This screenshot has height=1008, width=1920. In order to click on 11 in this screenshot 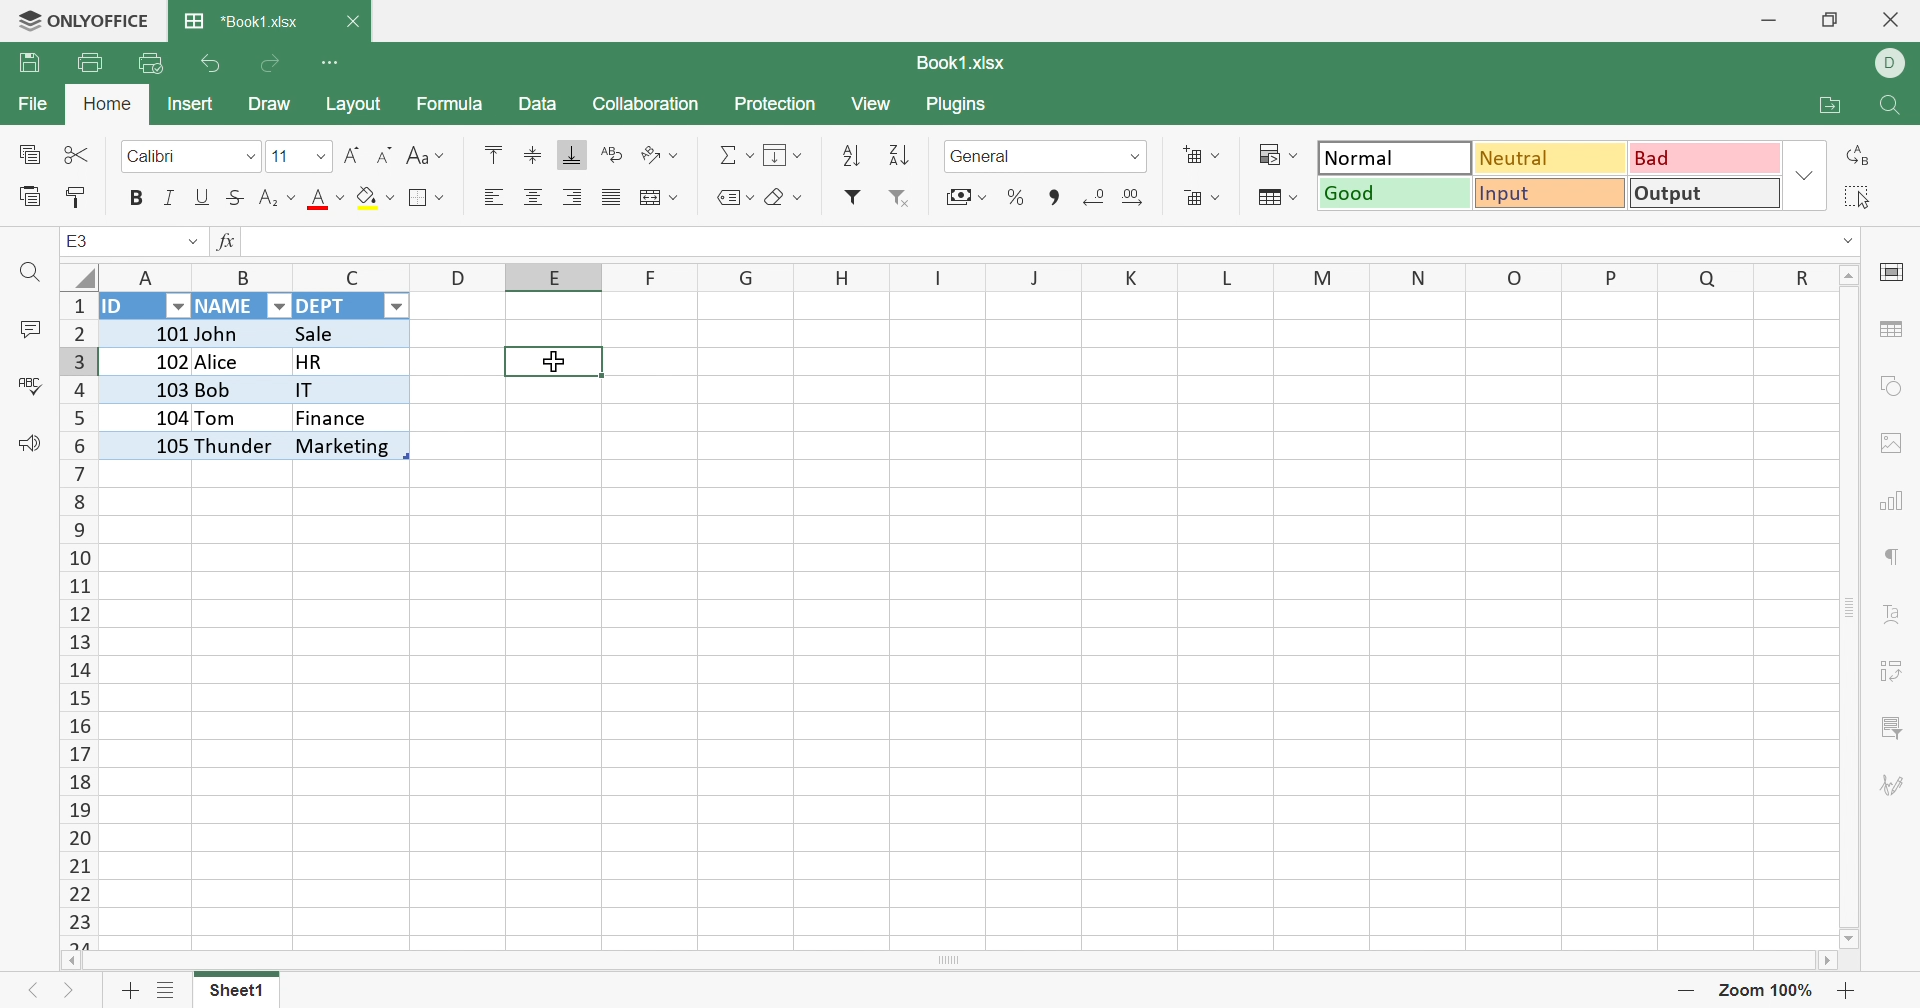, I will do `click(279, 156)`.